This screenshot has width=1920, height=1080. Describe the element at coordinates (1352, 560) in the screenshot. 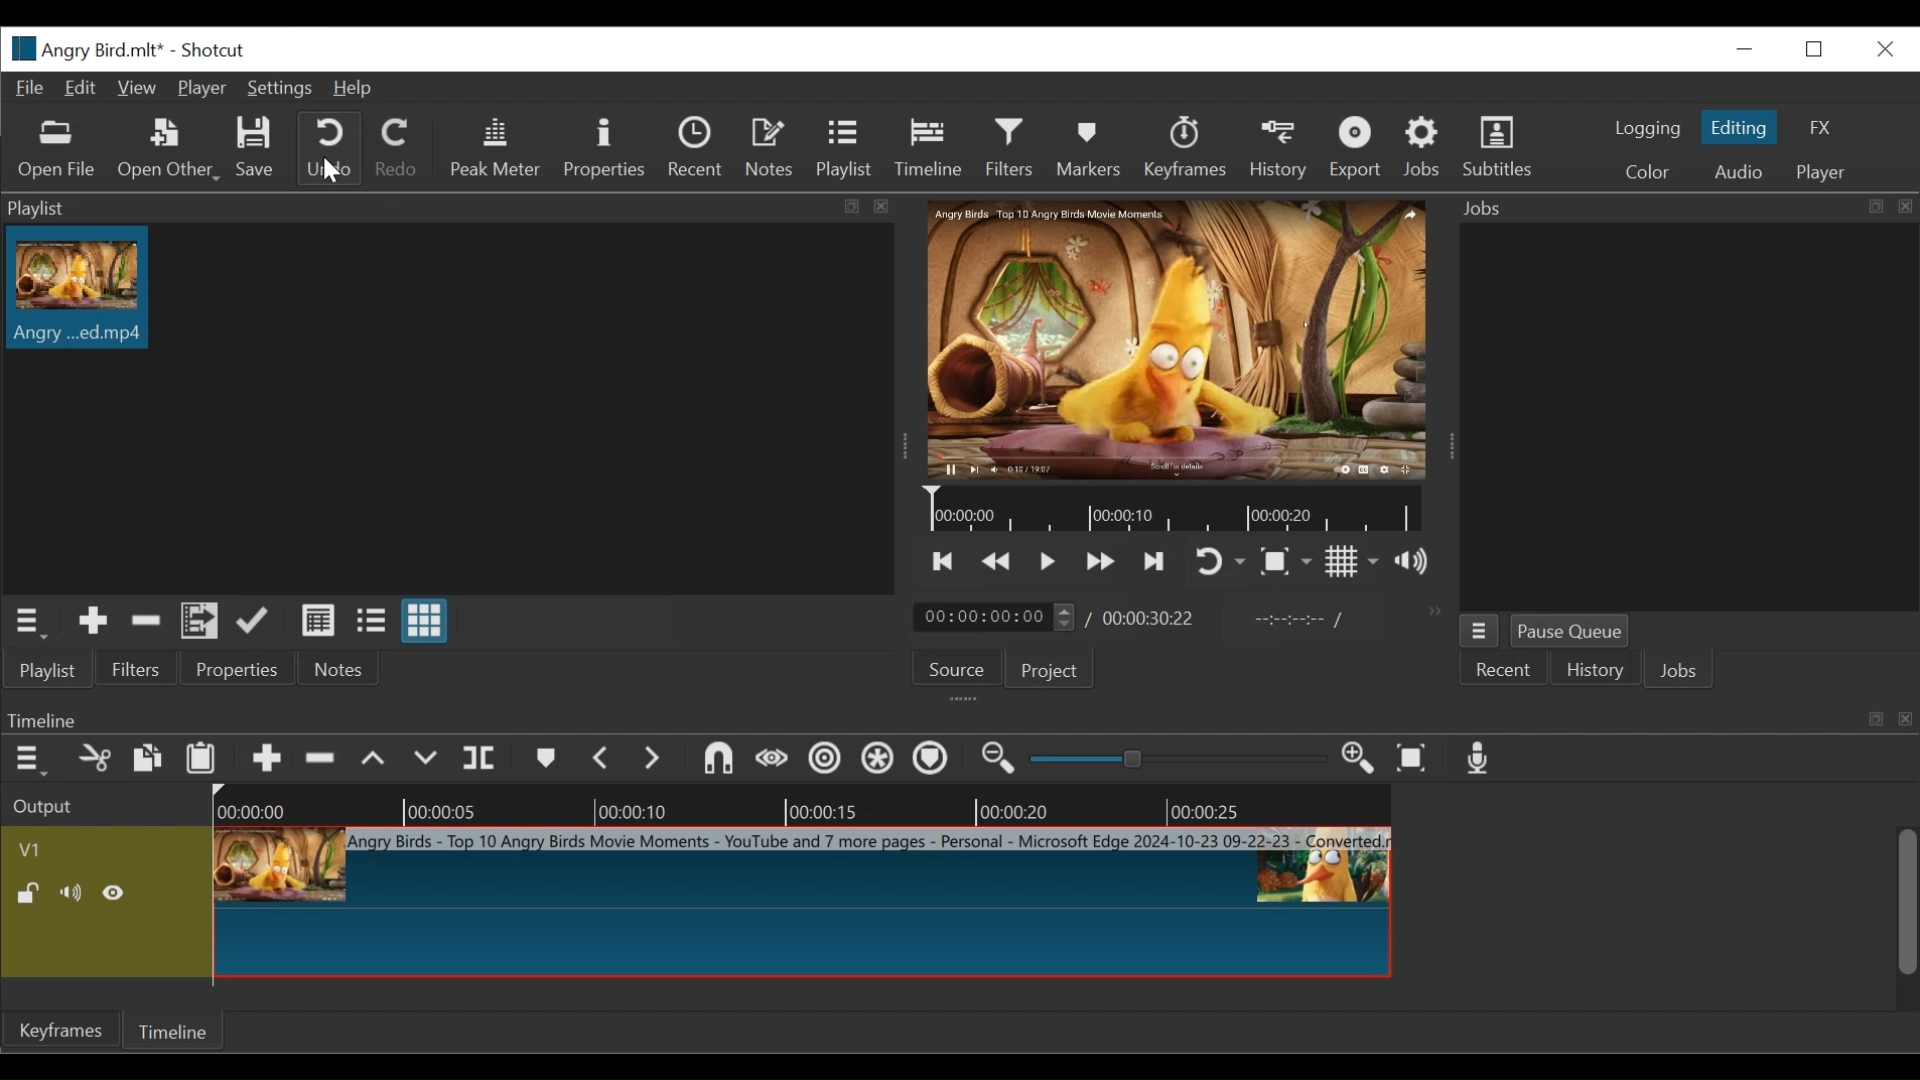

I see `Toggle display grid on the player` at that location.